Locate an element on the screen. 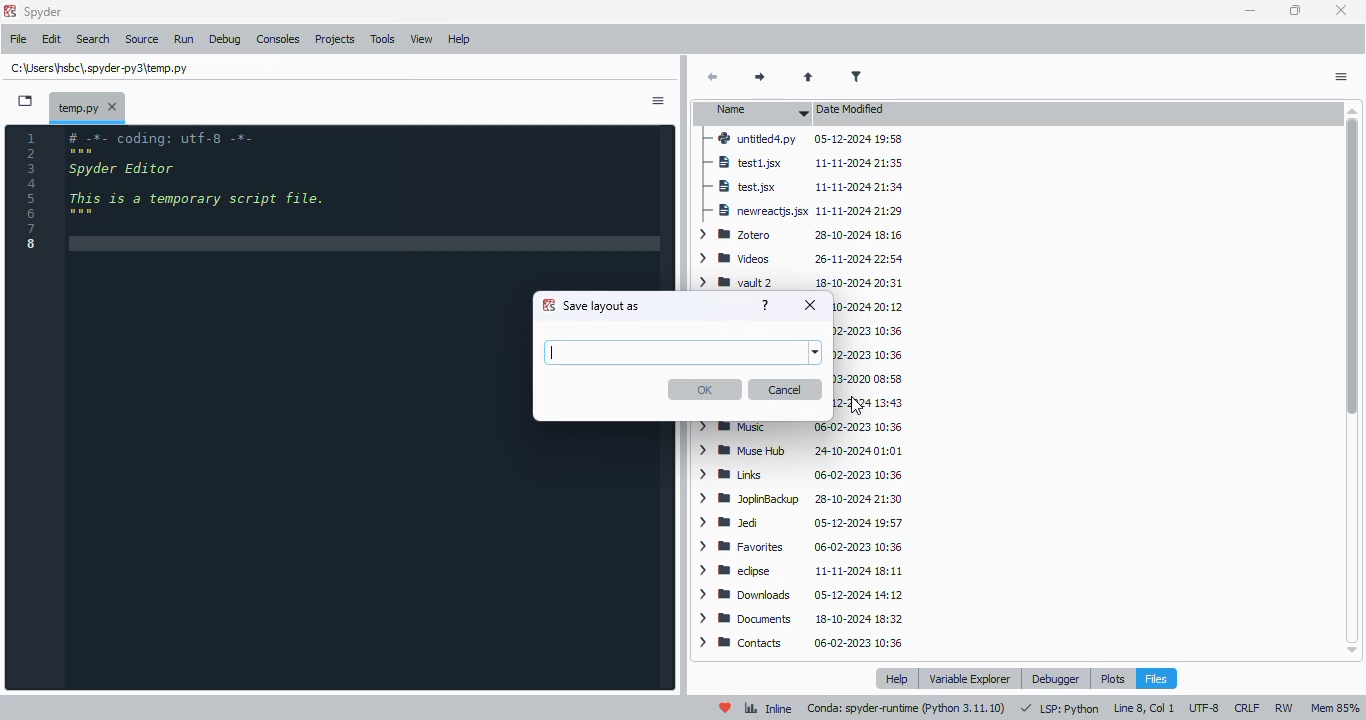 This screenshot has width=1366, height=720. RW is located at coordinates (1284, 707).